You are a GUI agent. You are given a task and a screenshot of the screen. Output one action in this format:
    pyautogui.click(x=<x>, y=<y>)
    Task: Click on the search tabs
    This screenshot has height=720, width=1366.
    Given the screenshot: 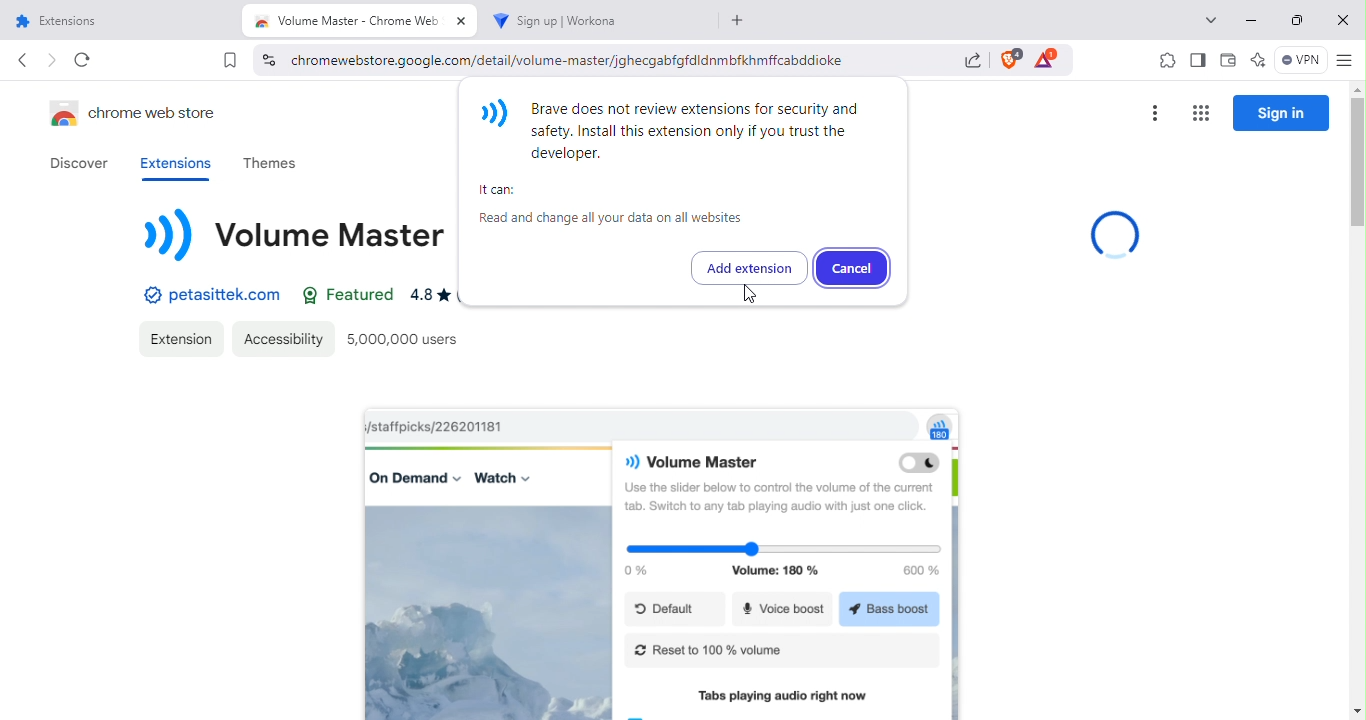 What is the action you would take?
    pyautogui.click(x=1211, y=21)
    